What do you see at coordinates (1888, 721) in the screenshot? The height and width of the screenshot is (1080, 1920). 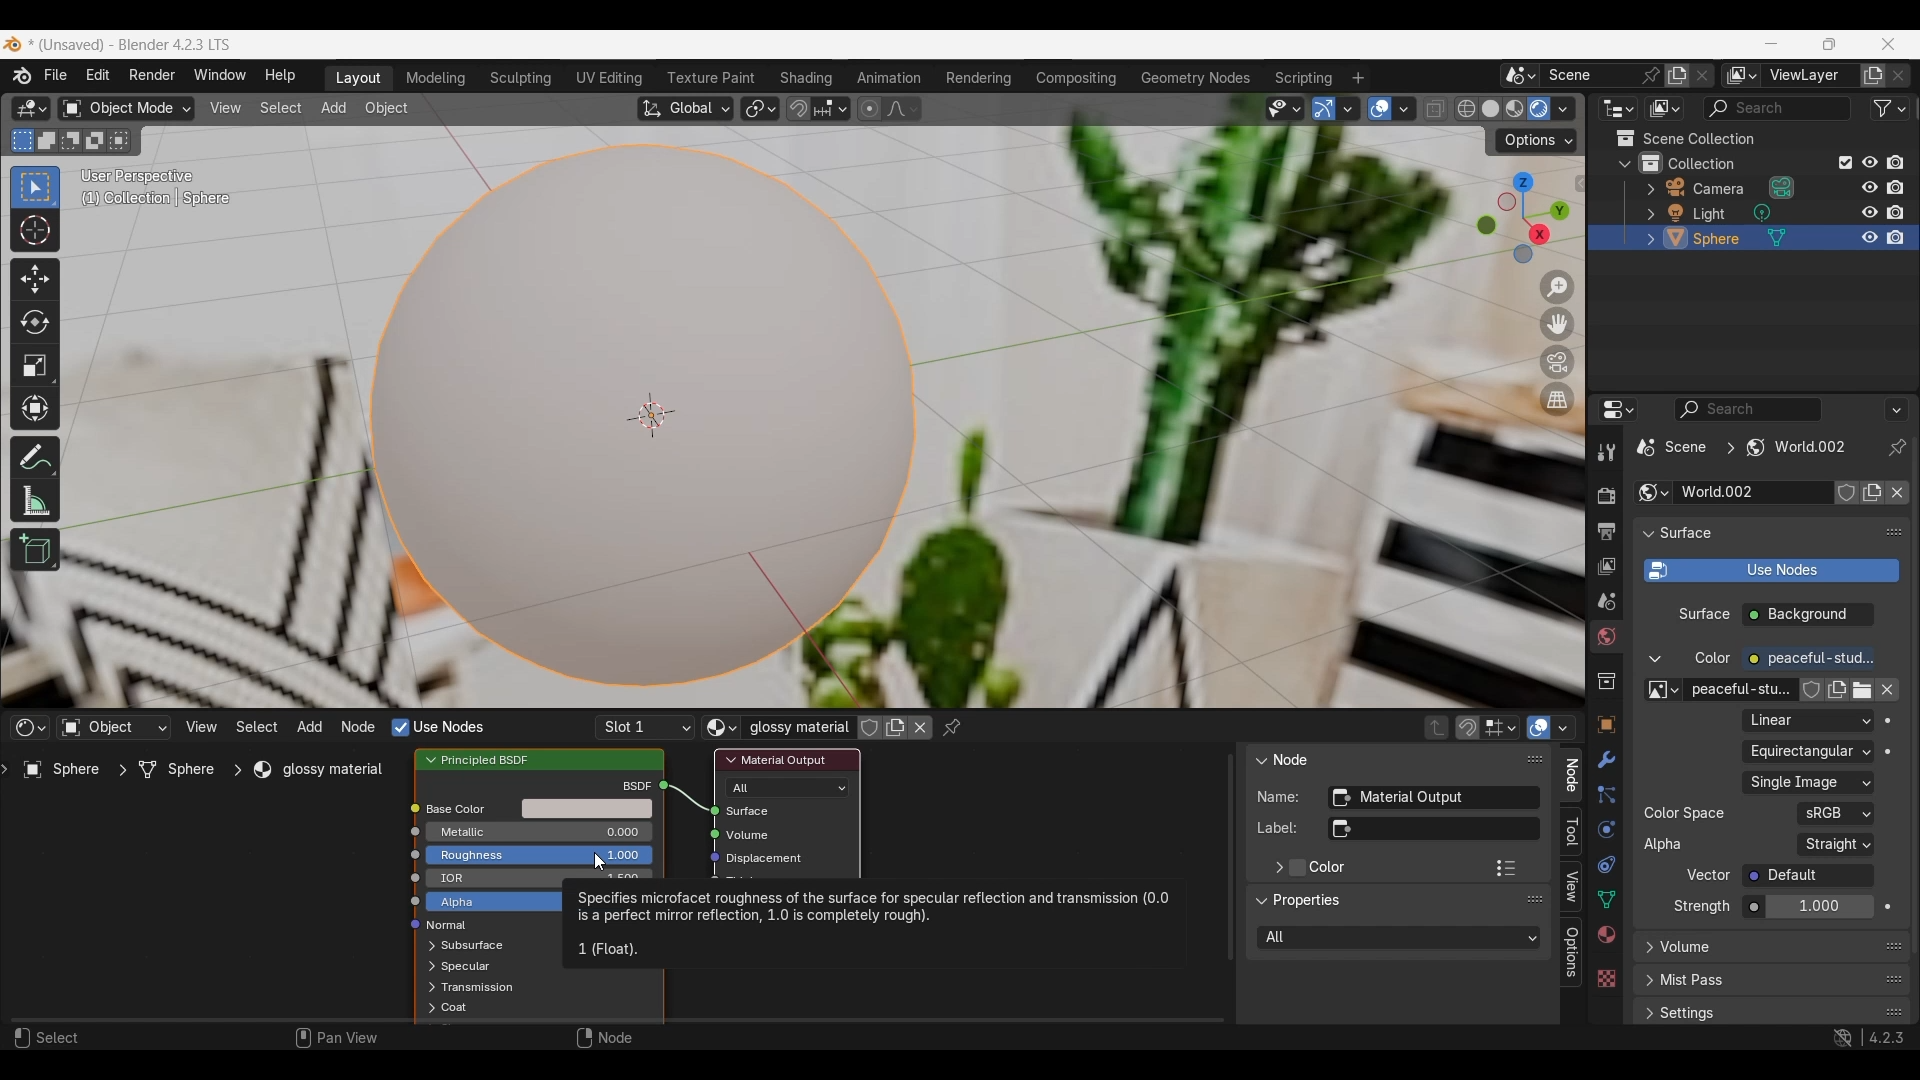 I see `Animate property` at bounding box center [1888, 721].